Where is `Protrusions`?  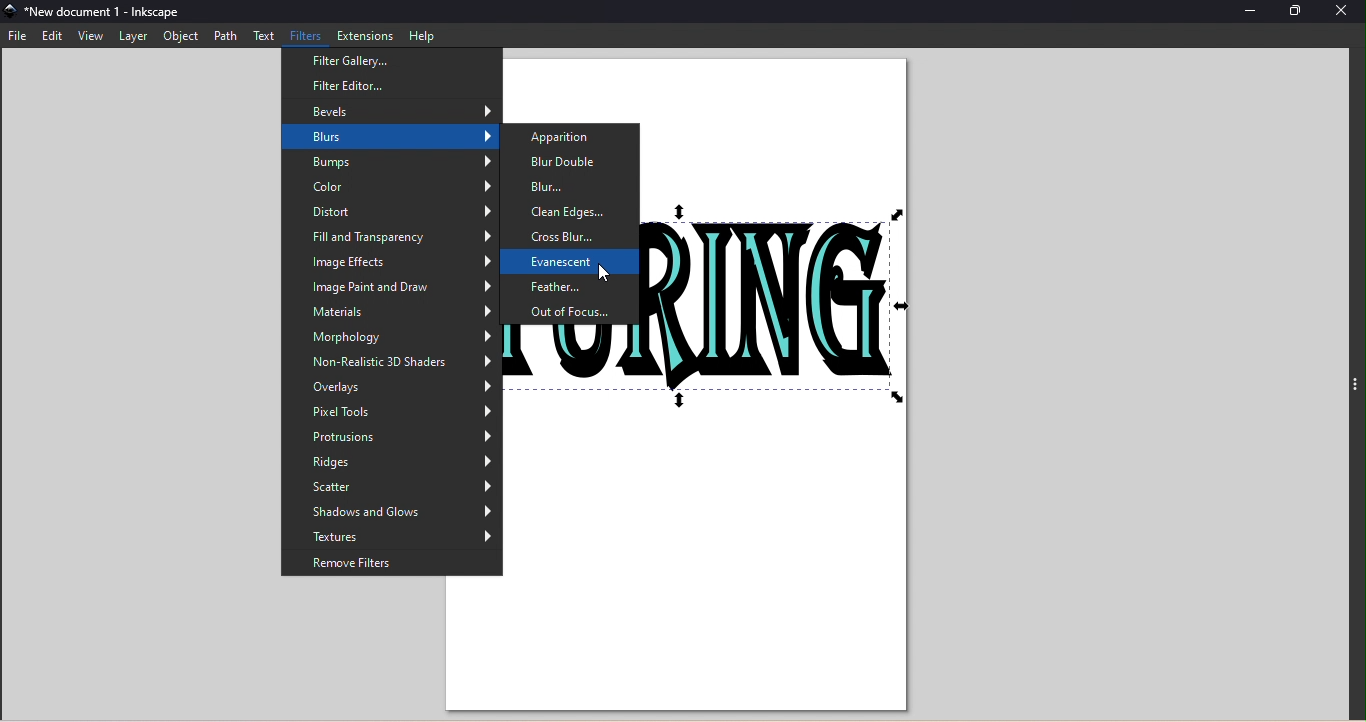 Protrusions is located at coordinates (390, 434).